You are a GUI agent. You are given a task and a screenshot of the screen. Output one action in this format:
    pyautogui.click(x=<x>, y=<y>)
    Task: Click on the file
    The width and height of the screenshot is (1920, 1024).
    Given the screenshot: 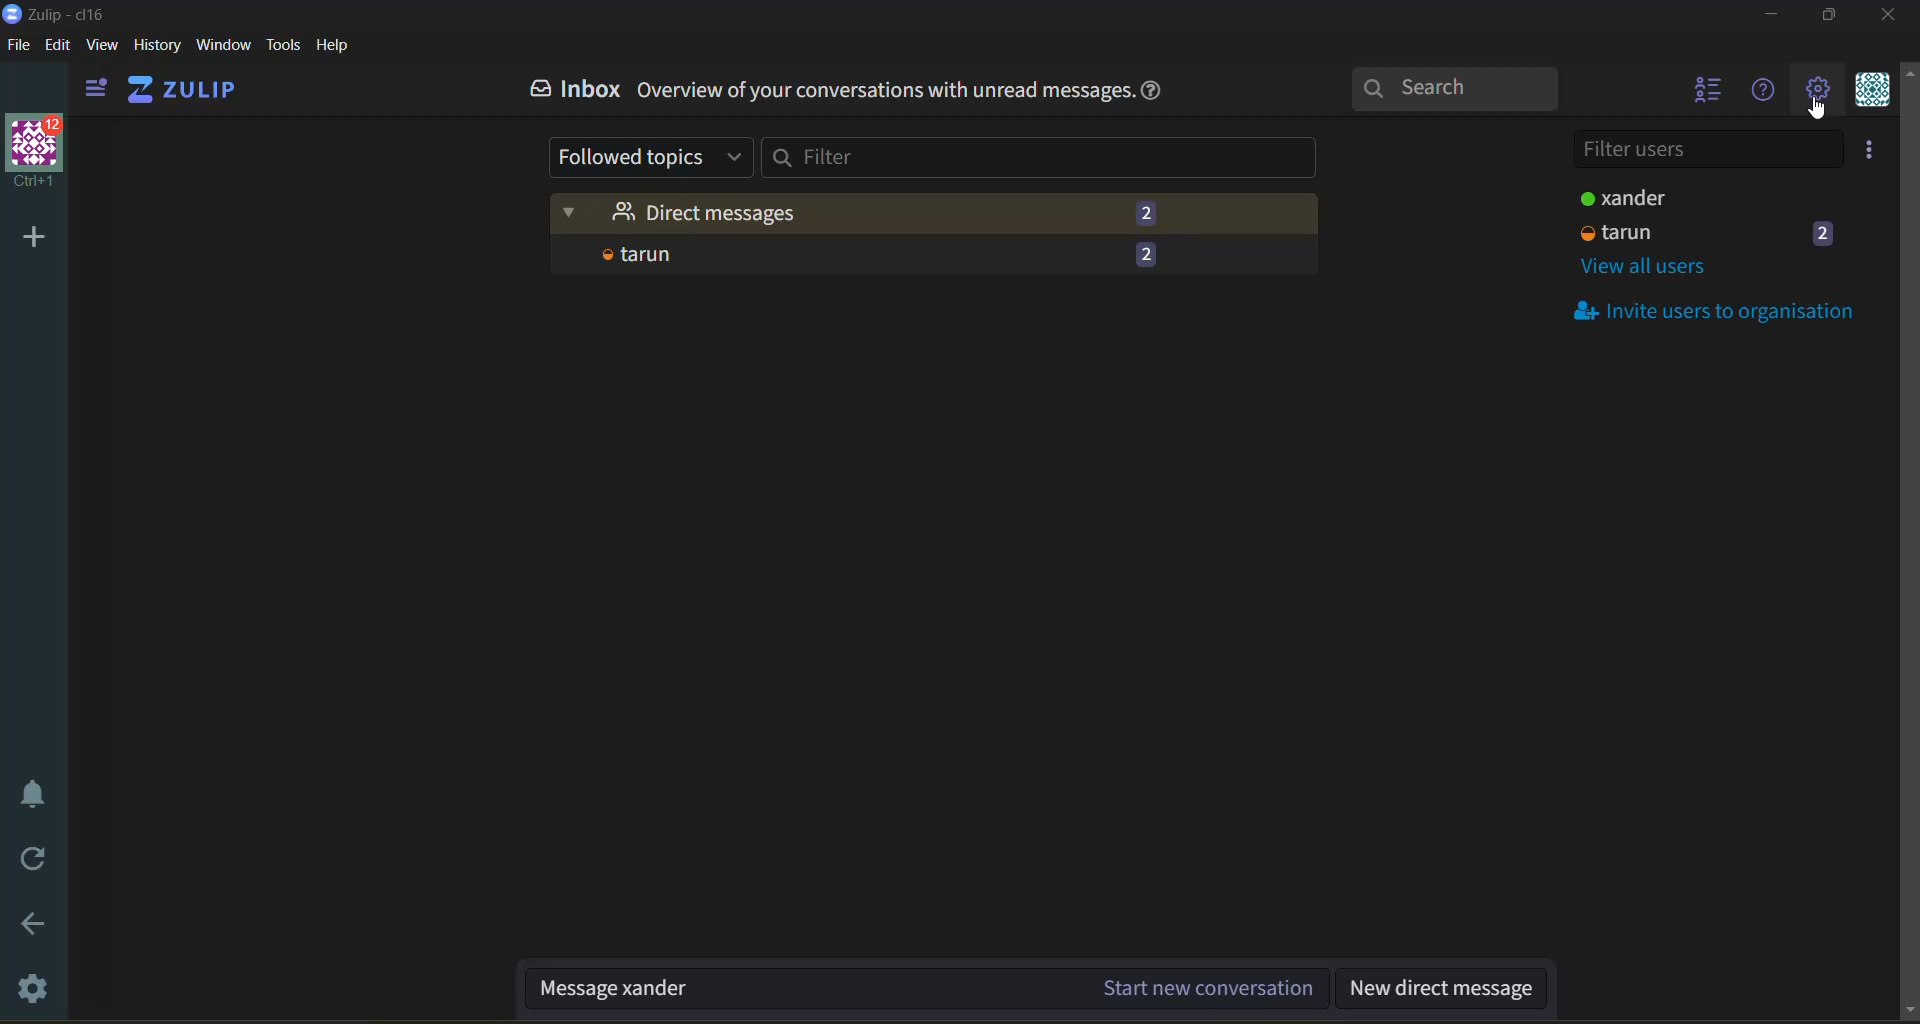 What is the action you would take?
    pyautogui.click(x=17, y=48)
    